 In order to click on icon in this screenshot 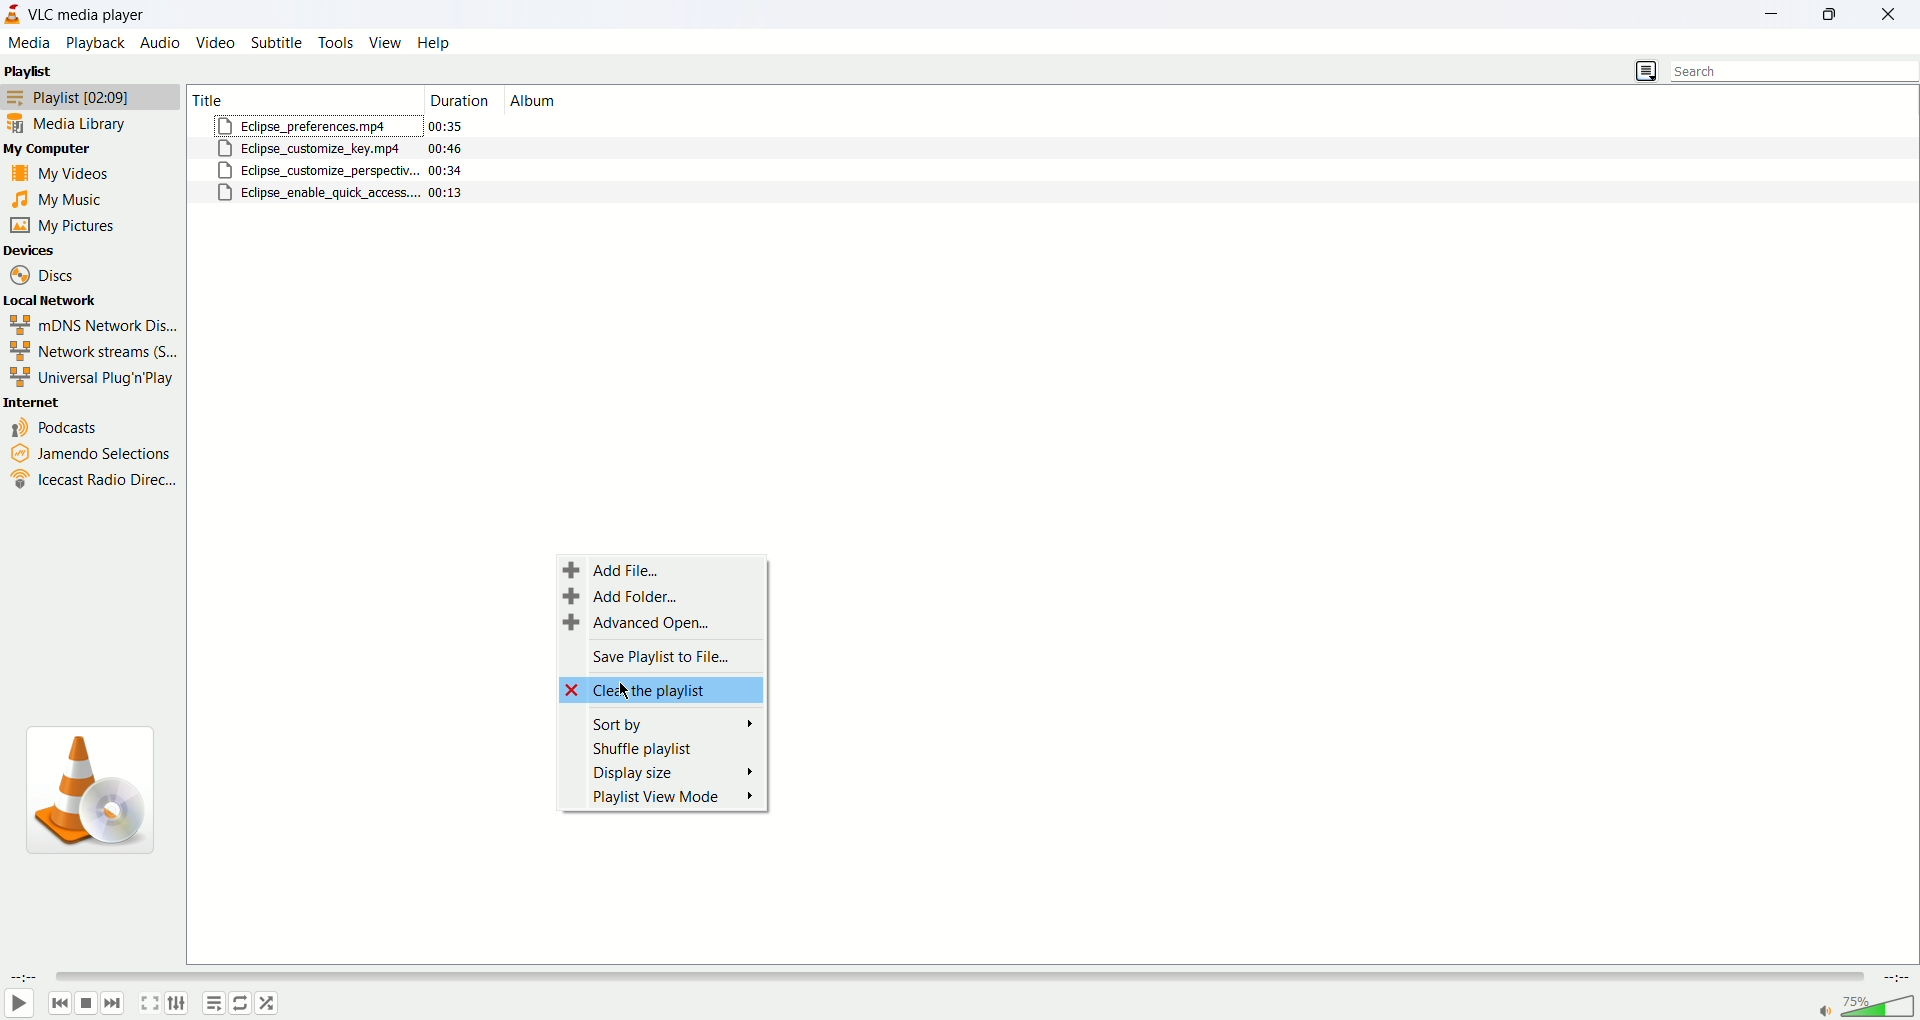, I will do `click(87, 793)`.